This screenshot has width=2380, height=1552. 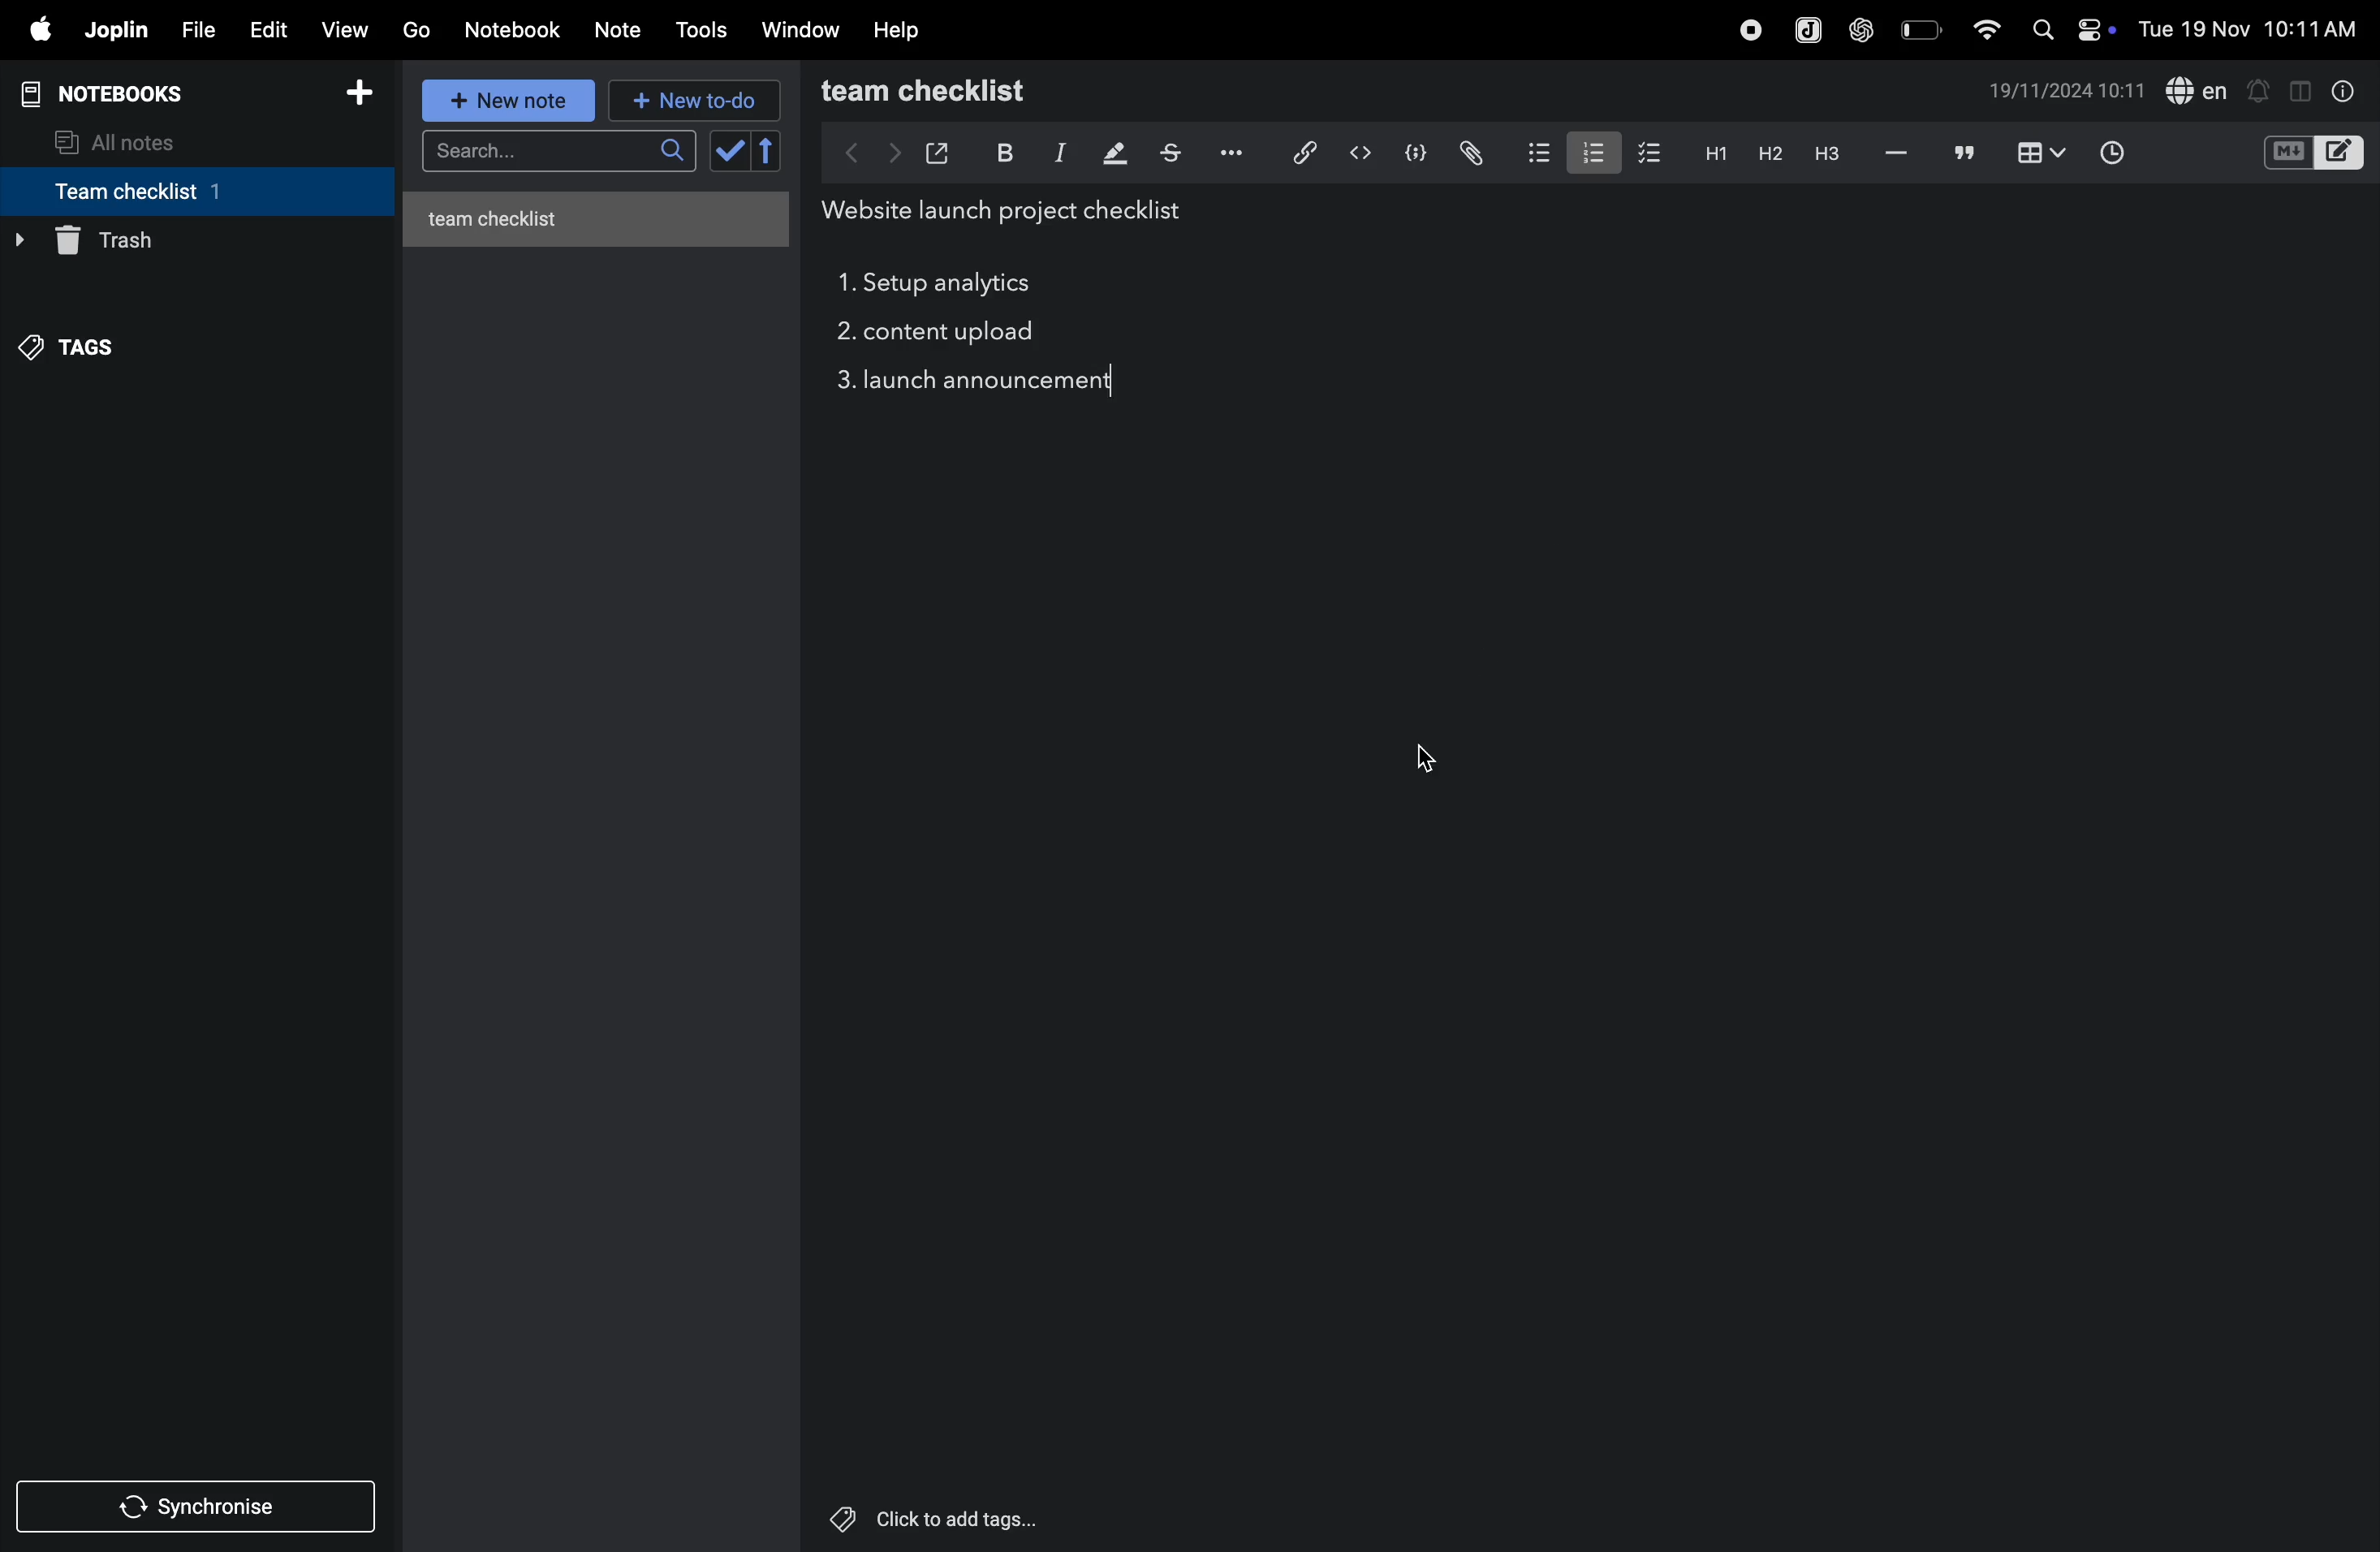 I want to click on attach file, so click(x=1469, y=152).